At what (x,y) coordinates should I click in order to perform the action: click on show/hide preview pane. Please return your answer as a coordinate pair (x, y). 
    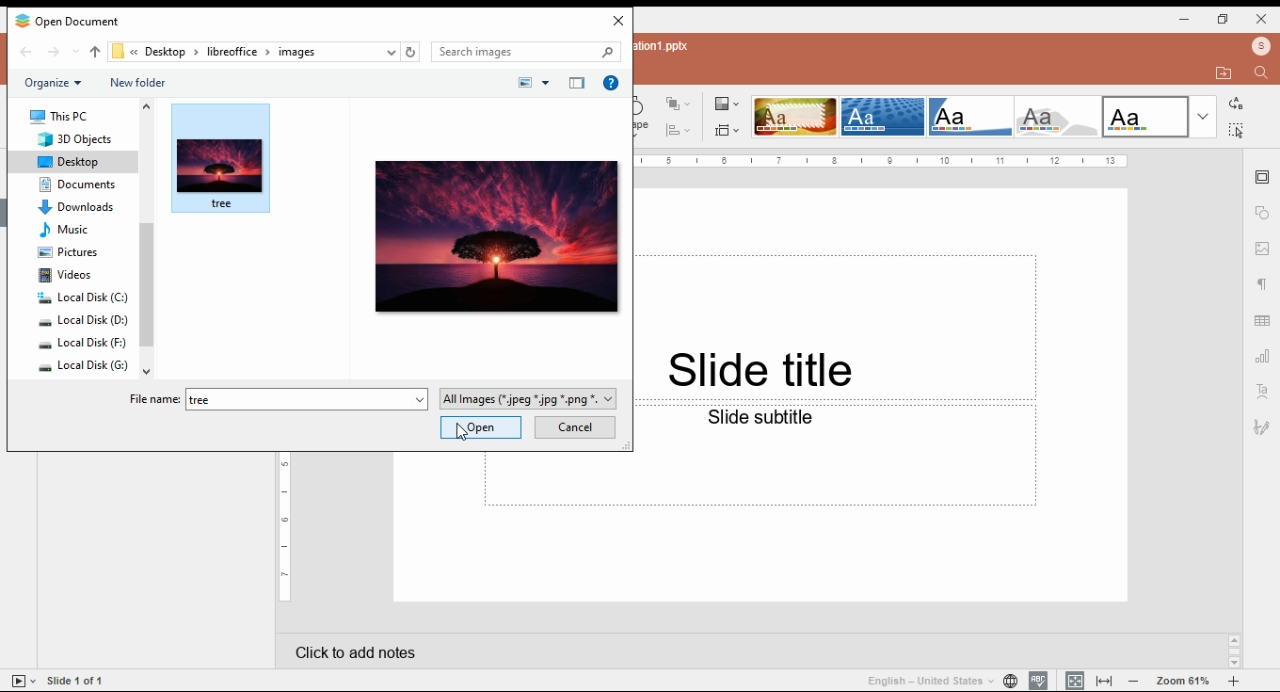
    Looking at the image, I should click on (577, 83).